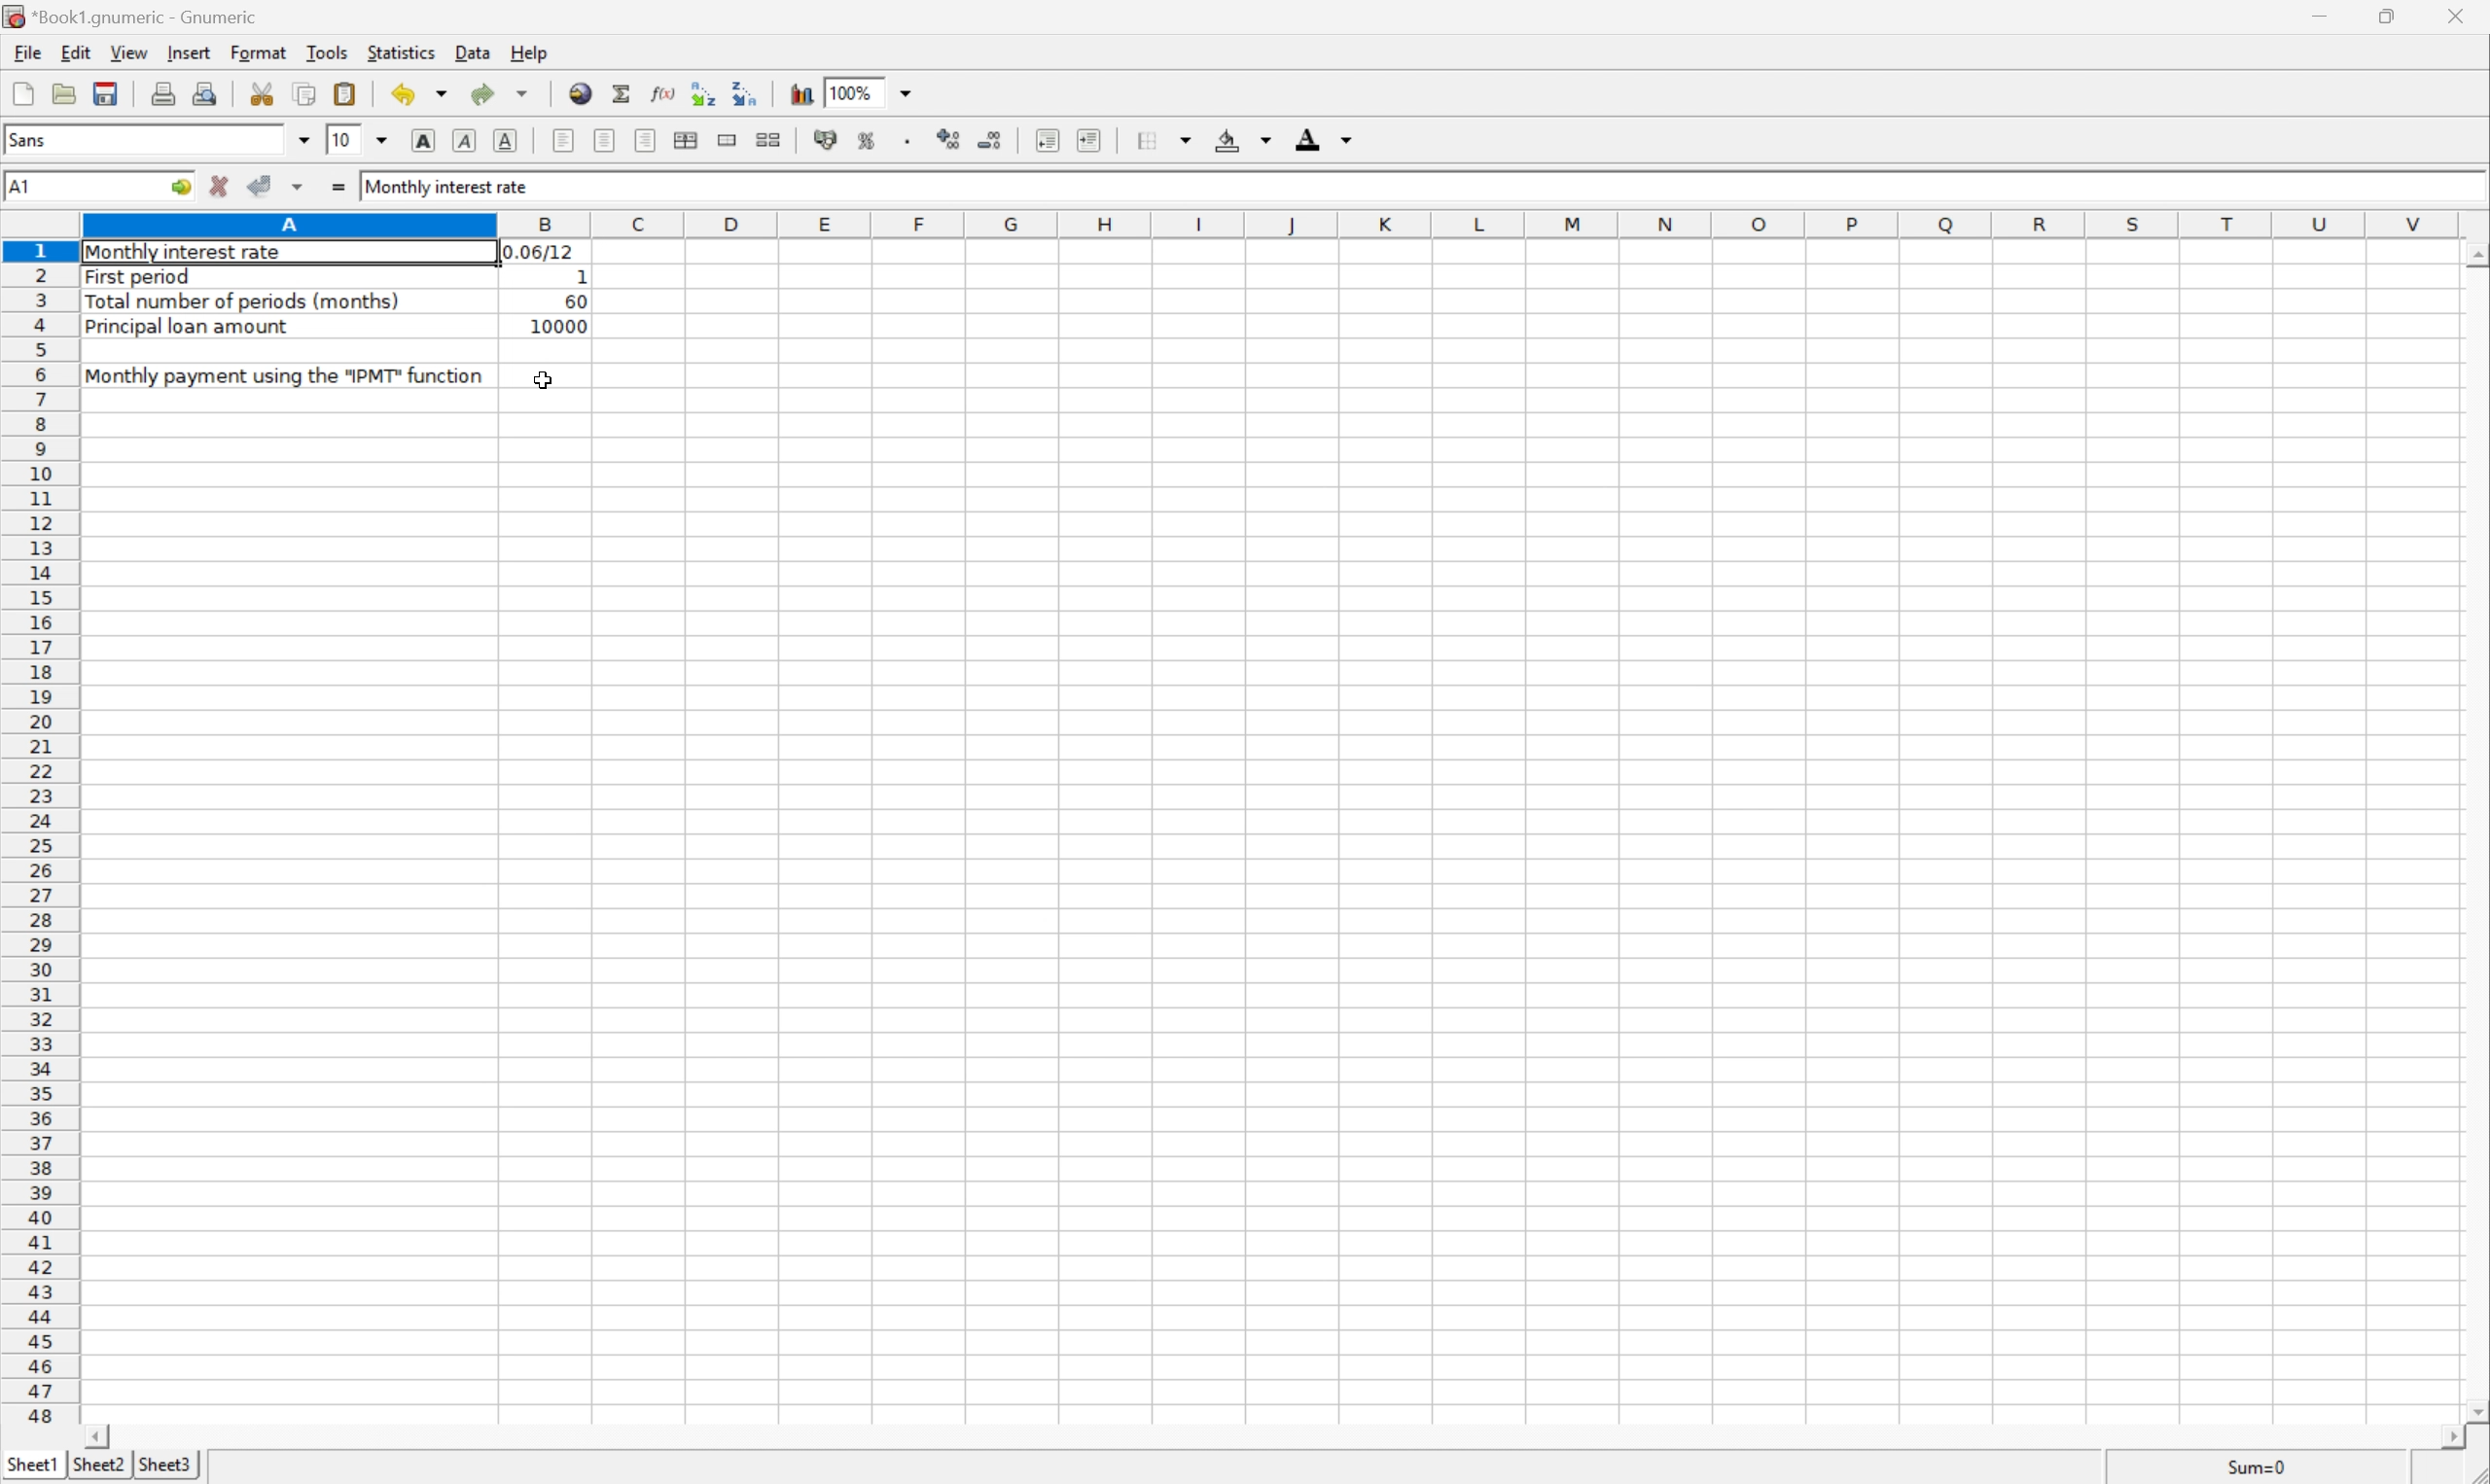  I want to click on Column names, so click(1269, 227).